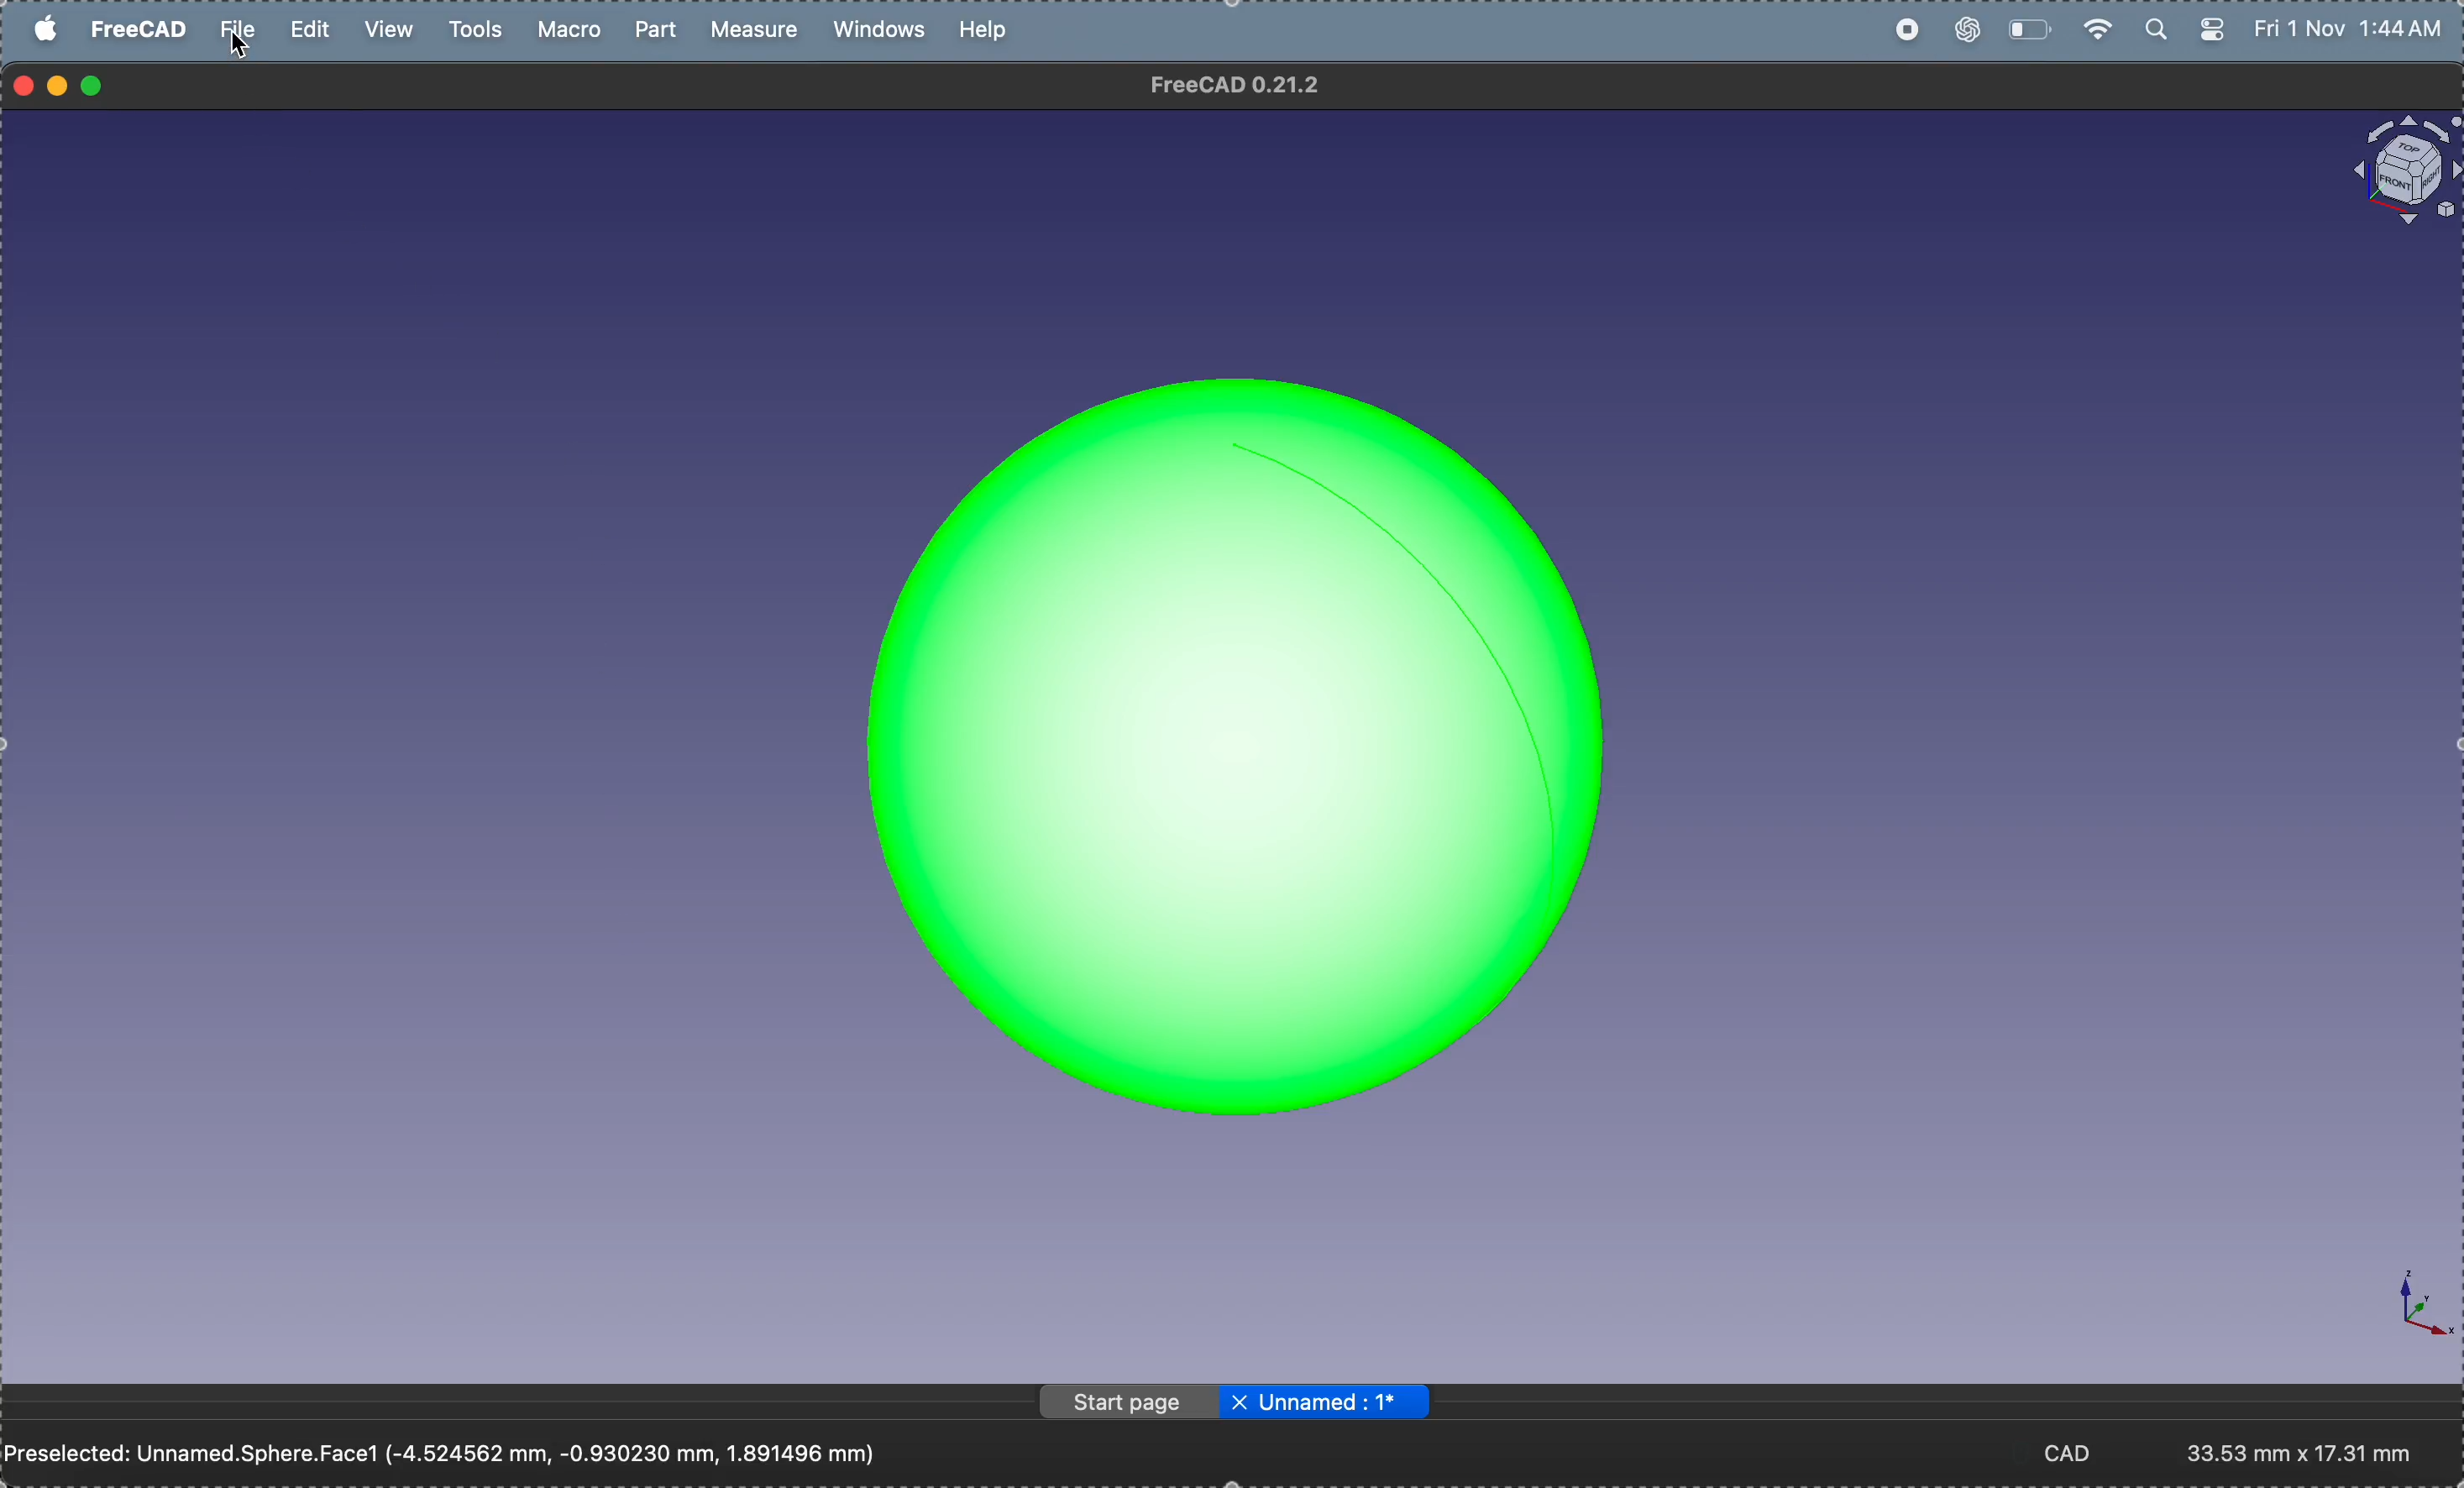 The width and height of the screenshot is (2464, 1488). I want to click on view, so click(392, 28).